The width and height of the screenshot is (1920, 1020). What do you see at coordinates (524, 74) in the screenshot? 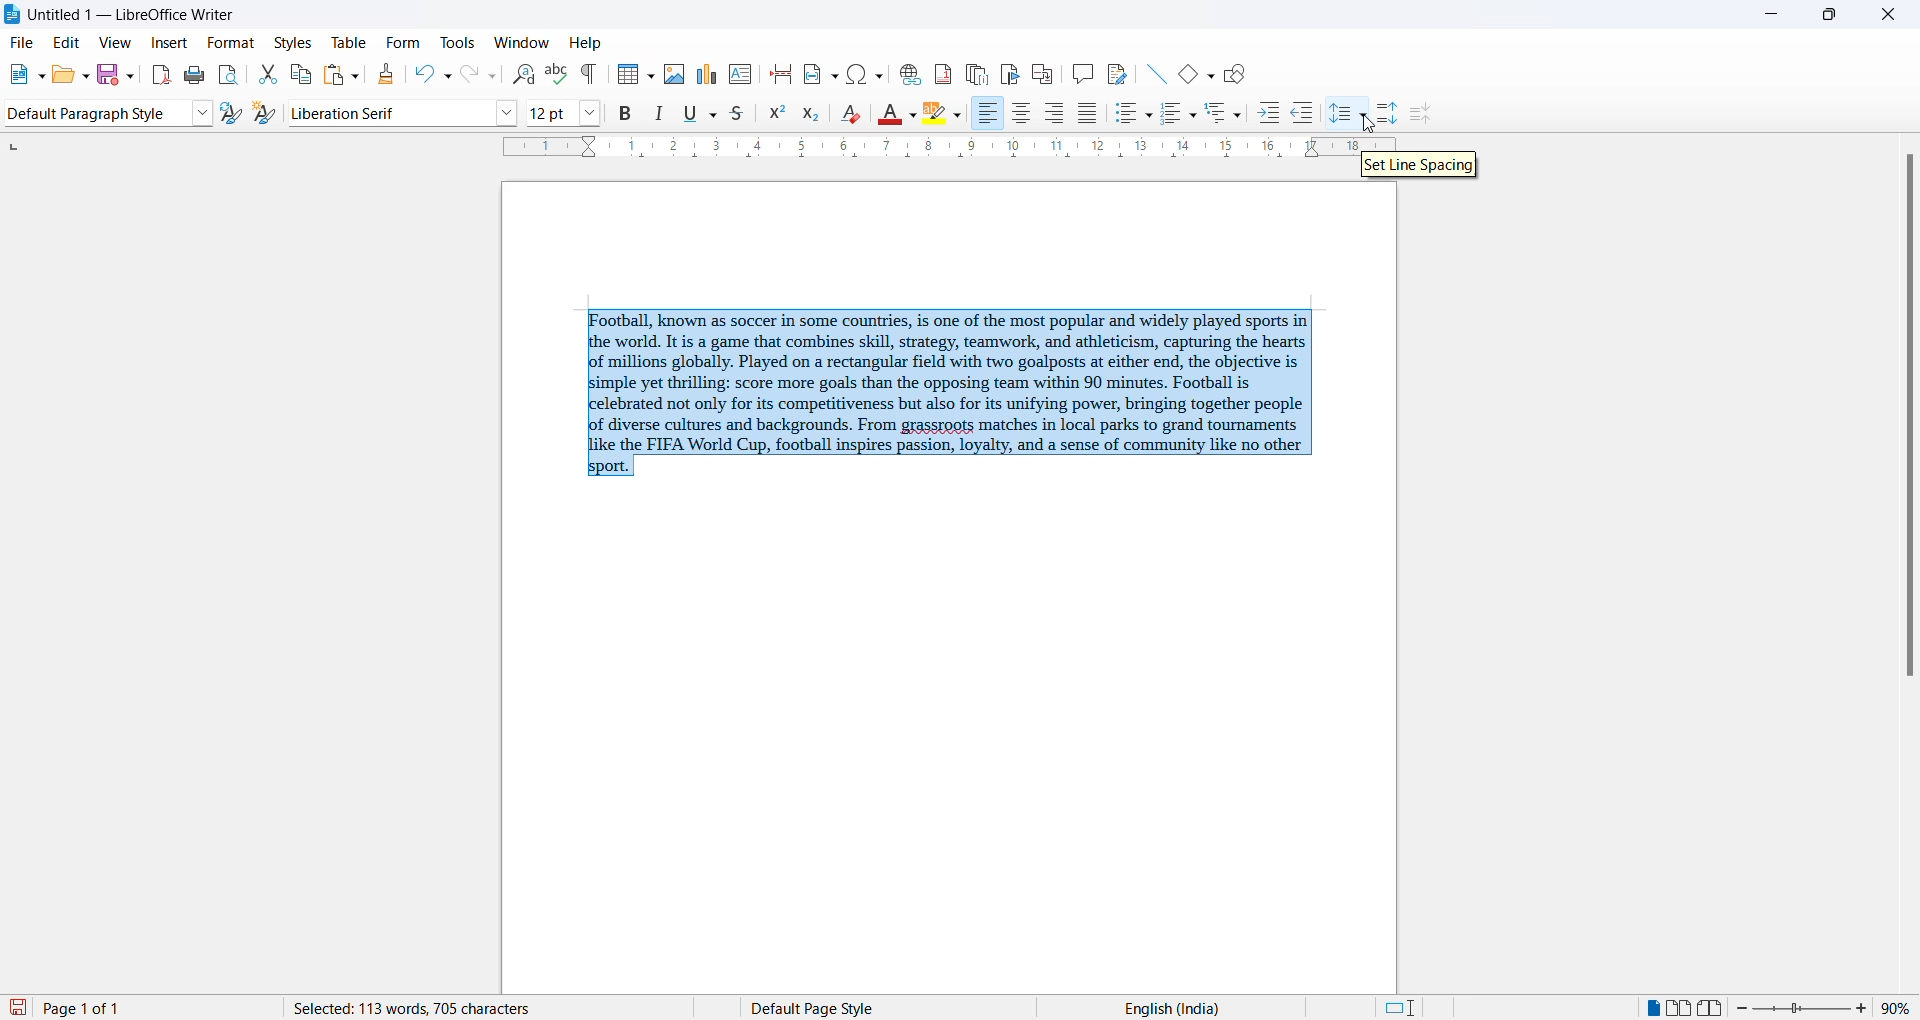
I see `find and replace` at bounding box center [524, 74].